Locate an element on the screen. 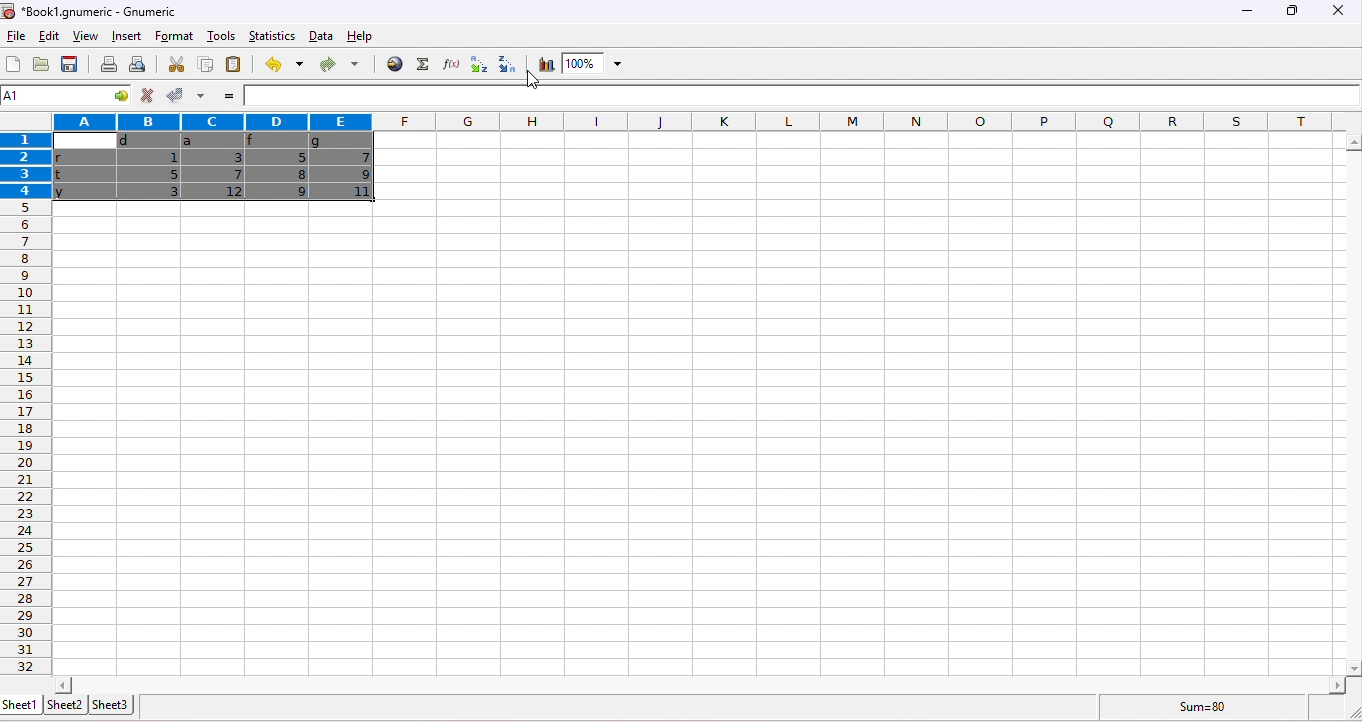 The height and width of the screenshot is (722, 1362). save is located at coordinates (70, 63).